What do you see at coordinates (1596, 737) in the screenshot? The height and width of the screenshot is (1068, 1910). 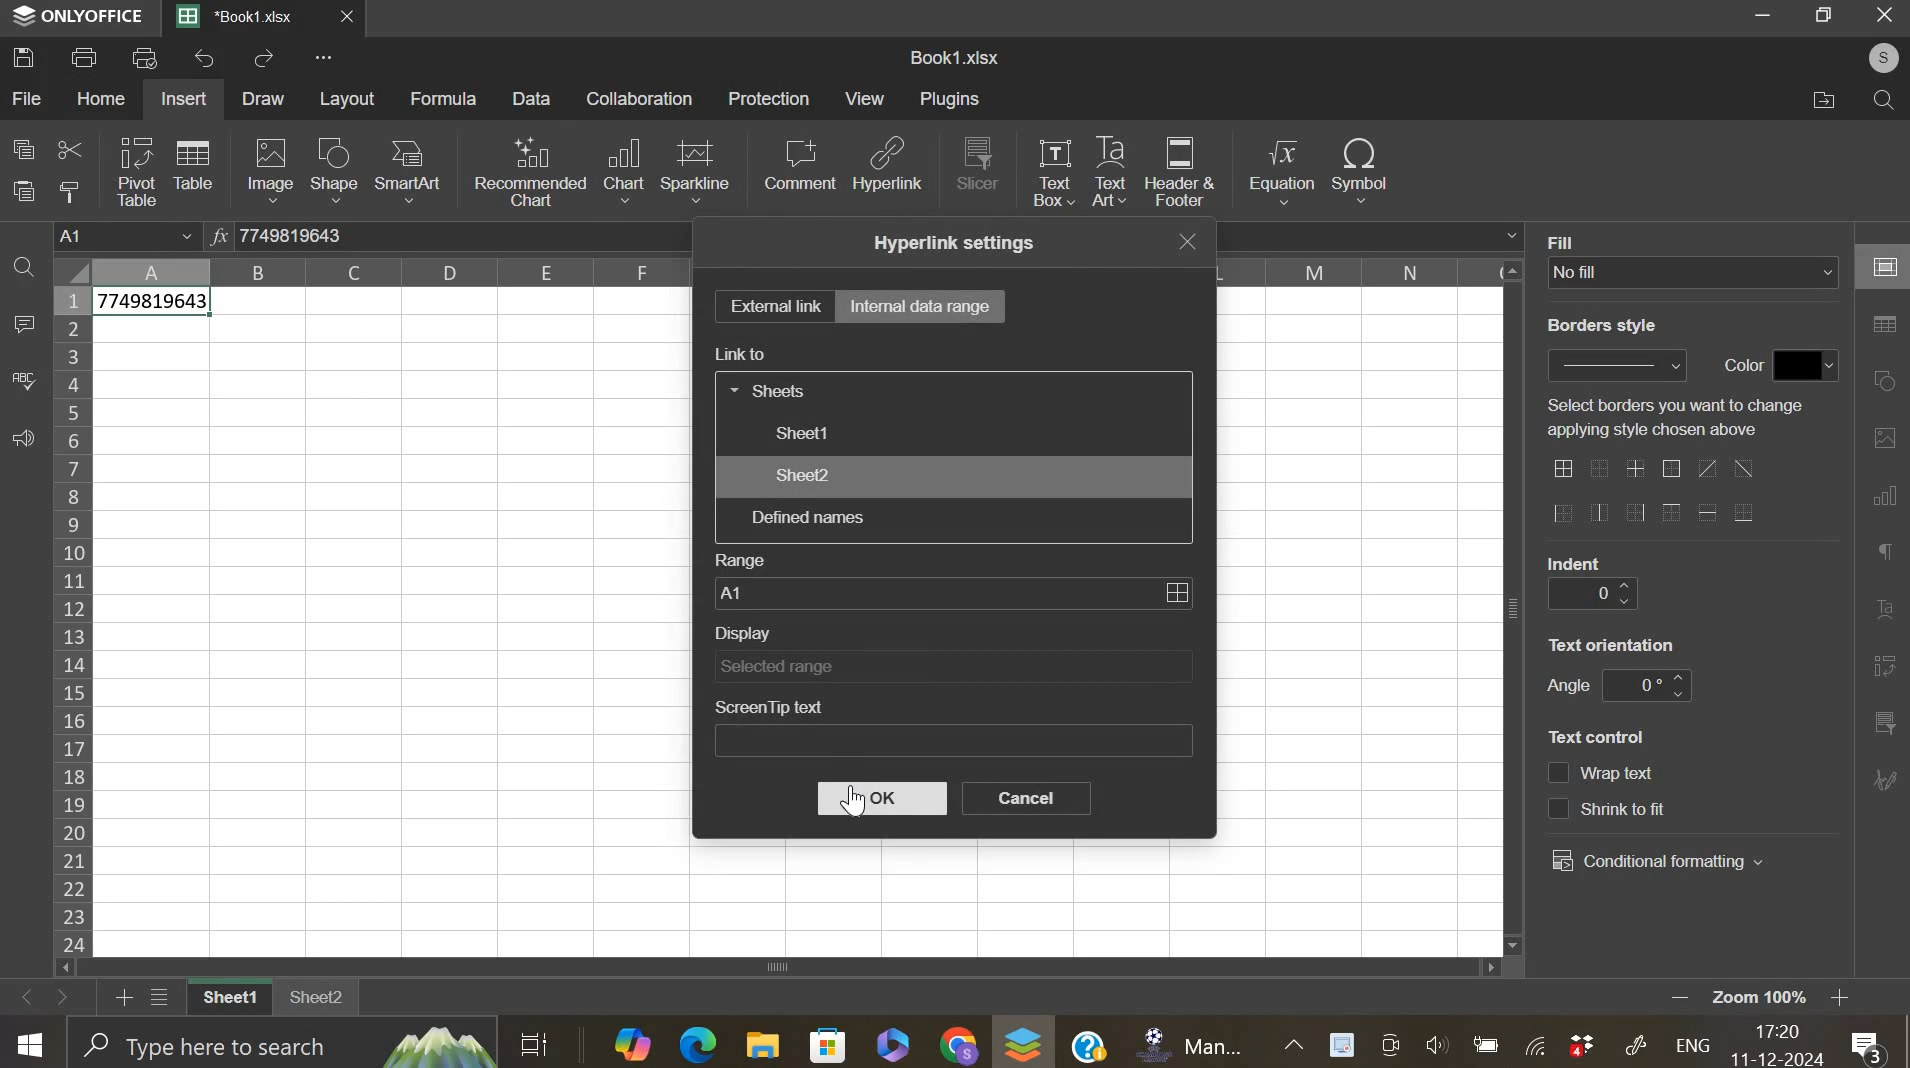 I see `text` at bounding box center [1596, 737].